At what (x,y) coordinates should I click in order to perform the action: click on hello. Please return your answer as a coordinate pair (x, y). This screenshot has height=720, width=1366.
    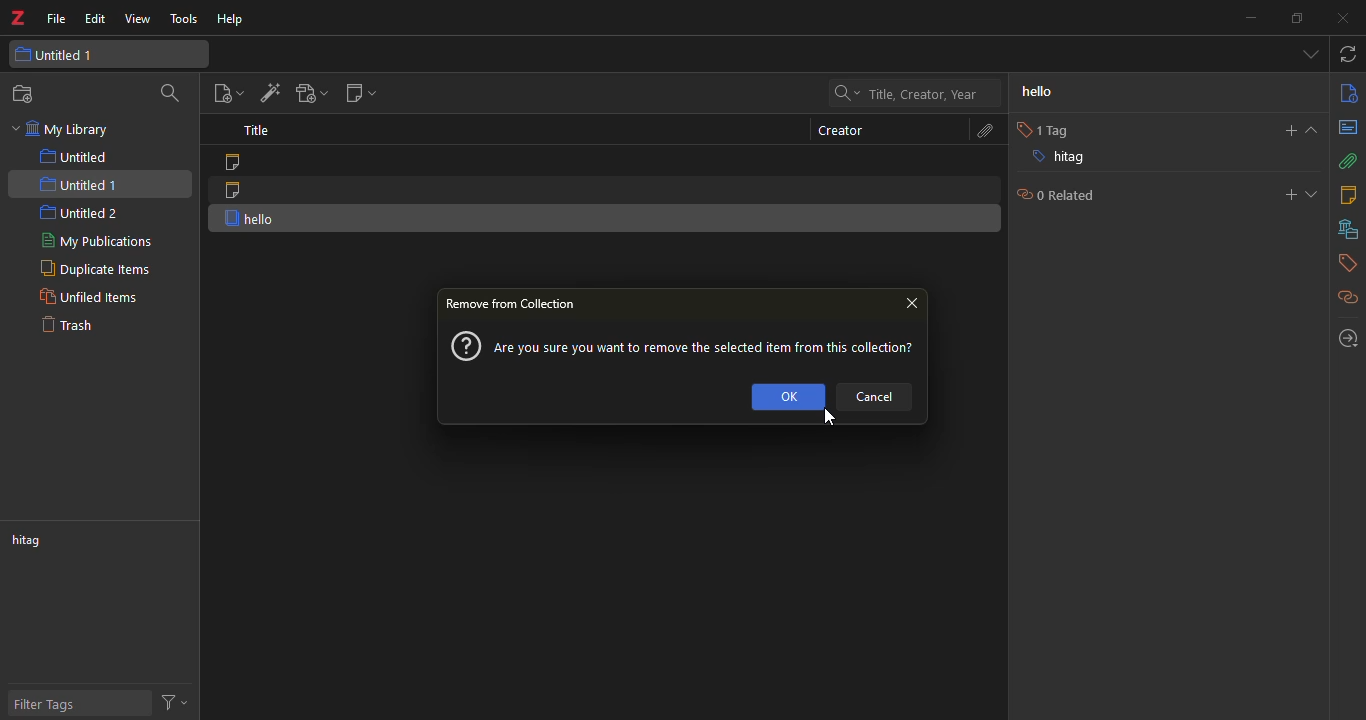
    Looking at the image, I should click on (1052, 91).